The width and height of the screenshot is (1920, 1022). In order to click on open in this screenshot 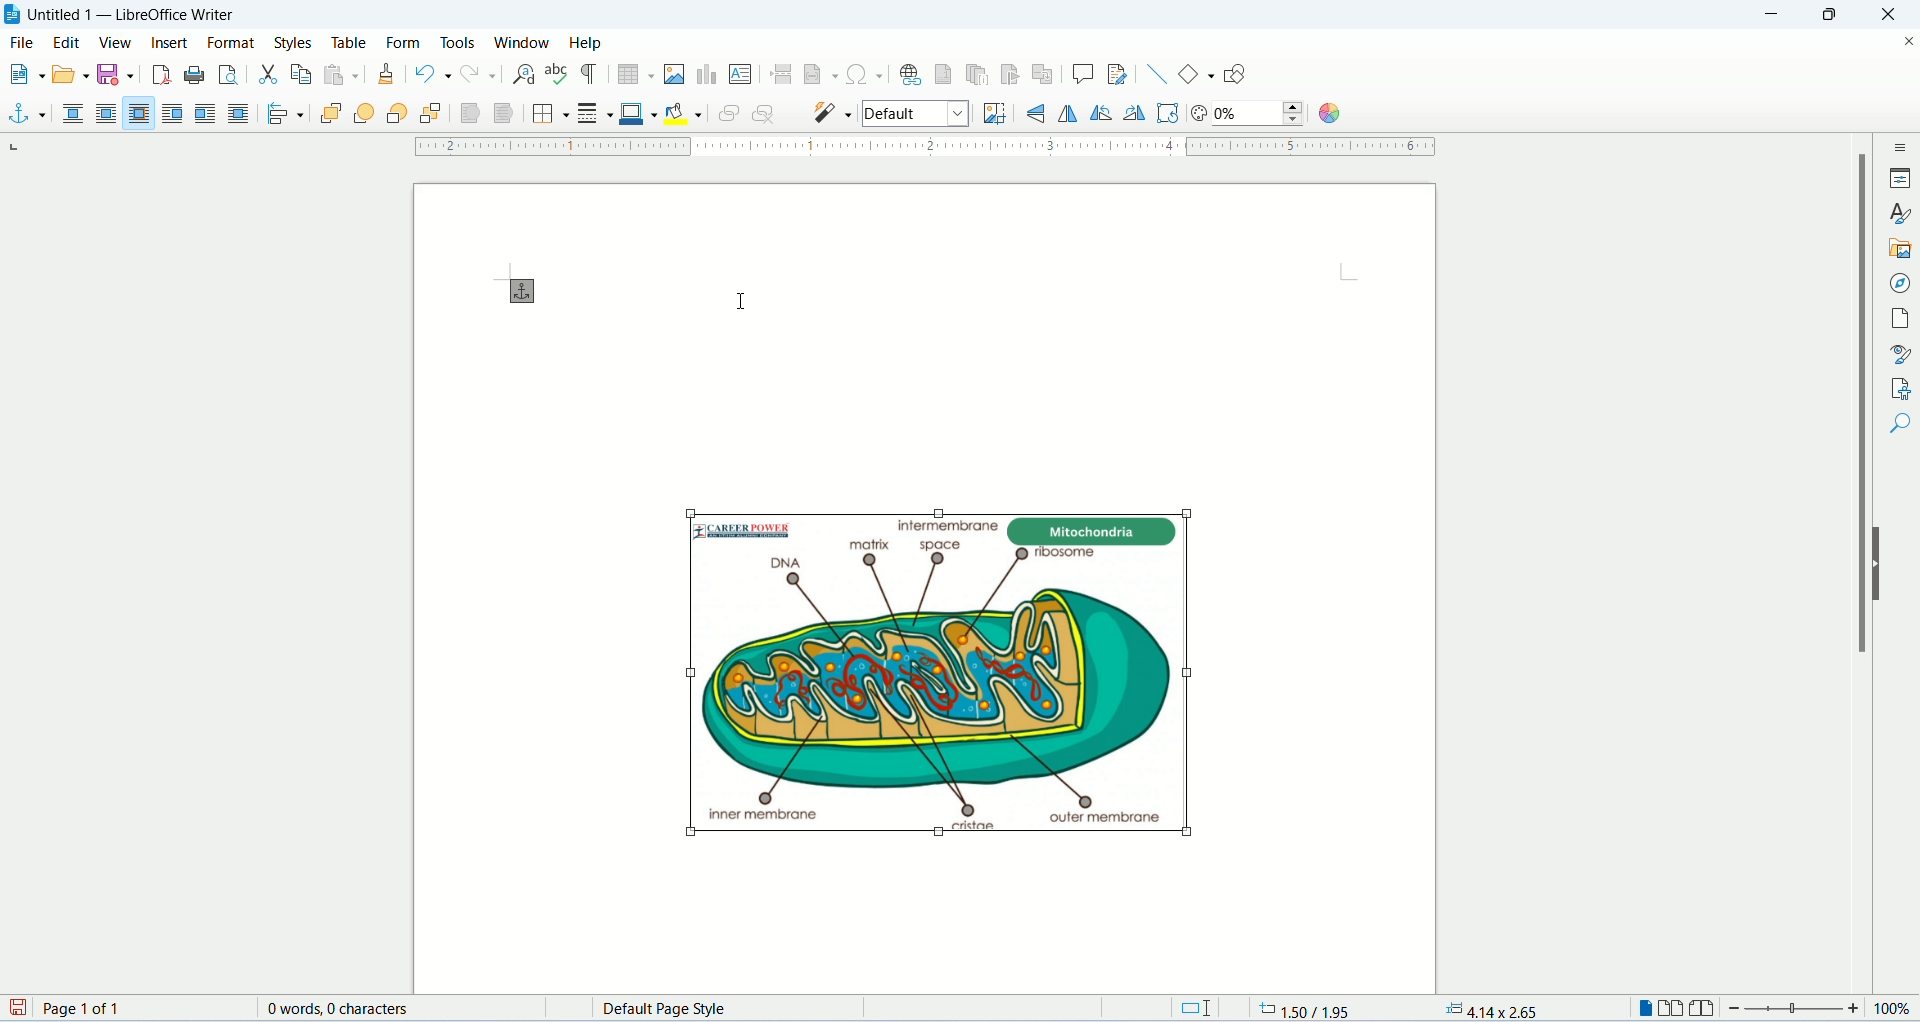, I will do `click(70, 72)`.